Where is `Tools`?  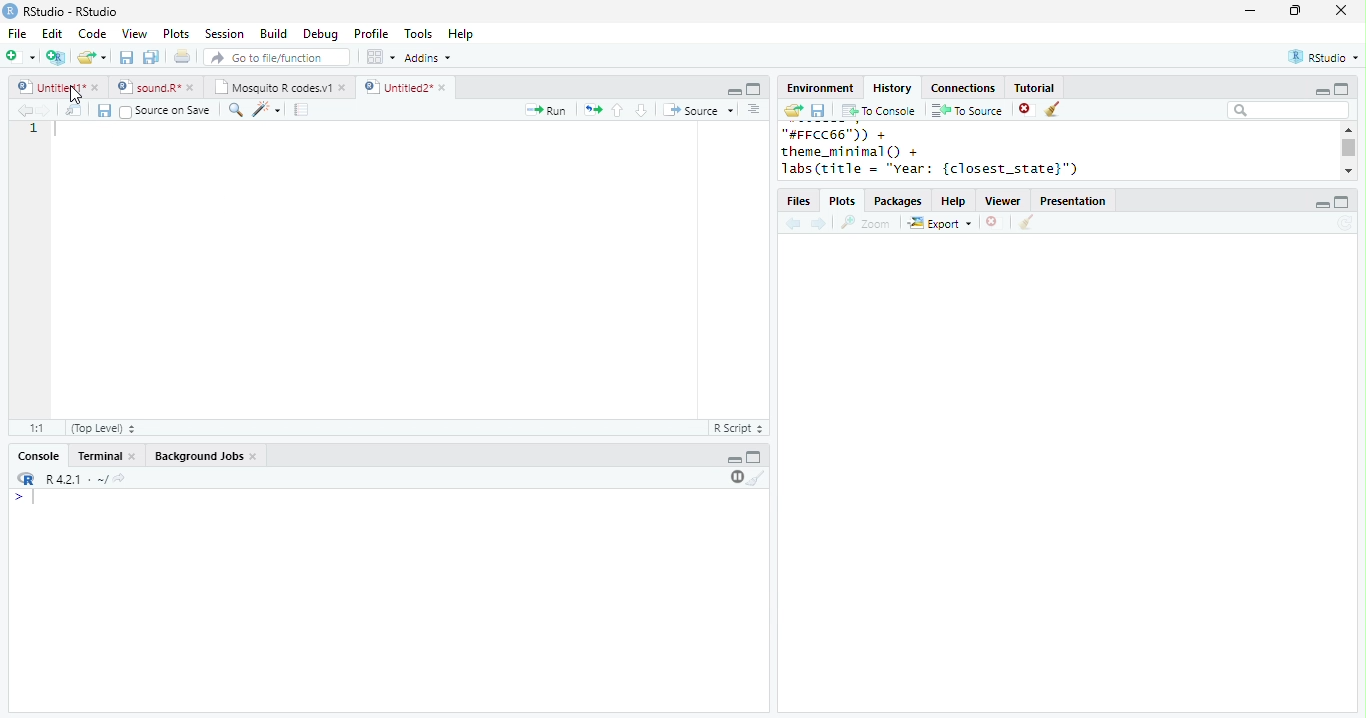
Tools is located at coordinates (419, 34).